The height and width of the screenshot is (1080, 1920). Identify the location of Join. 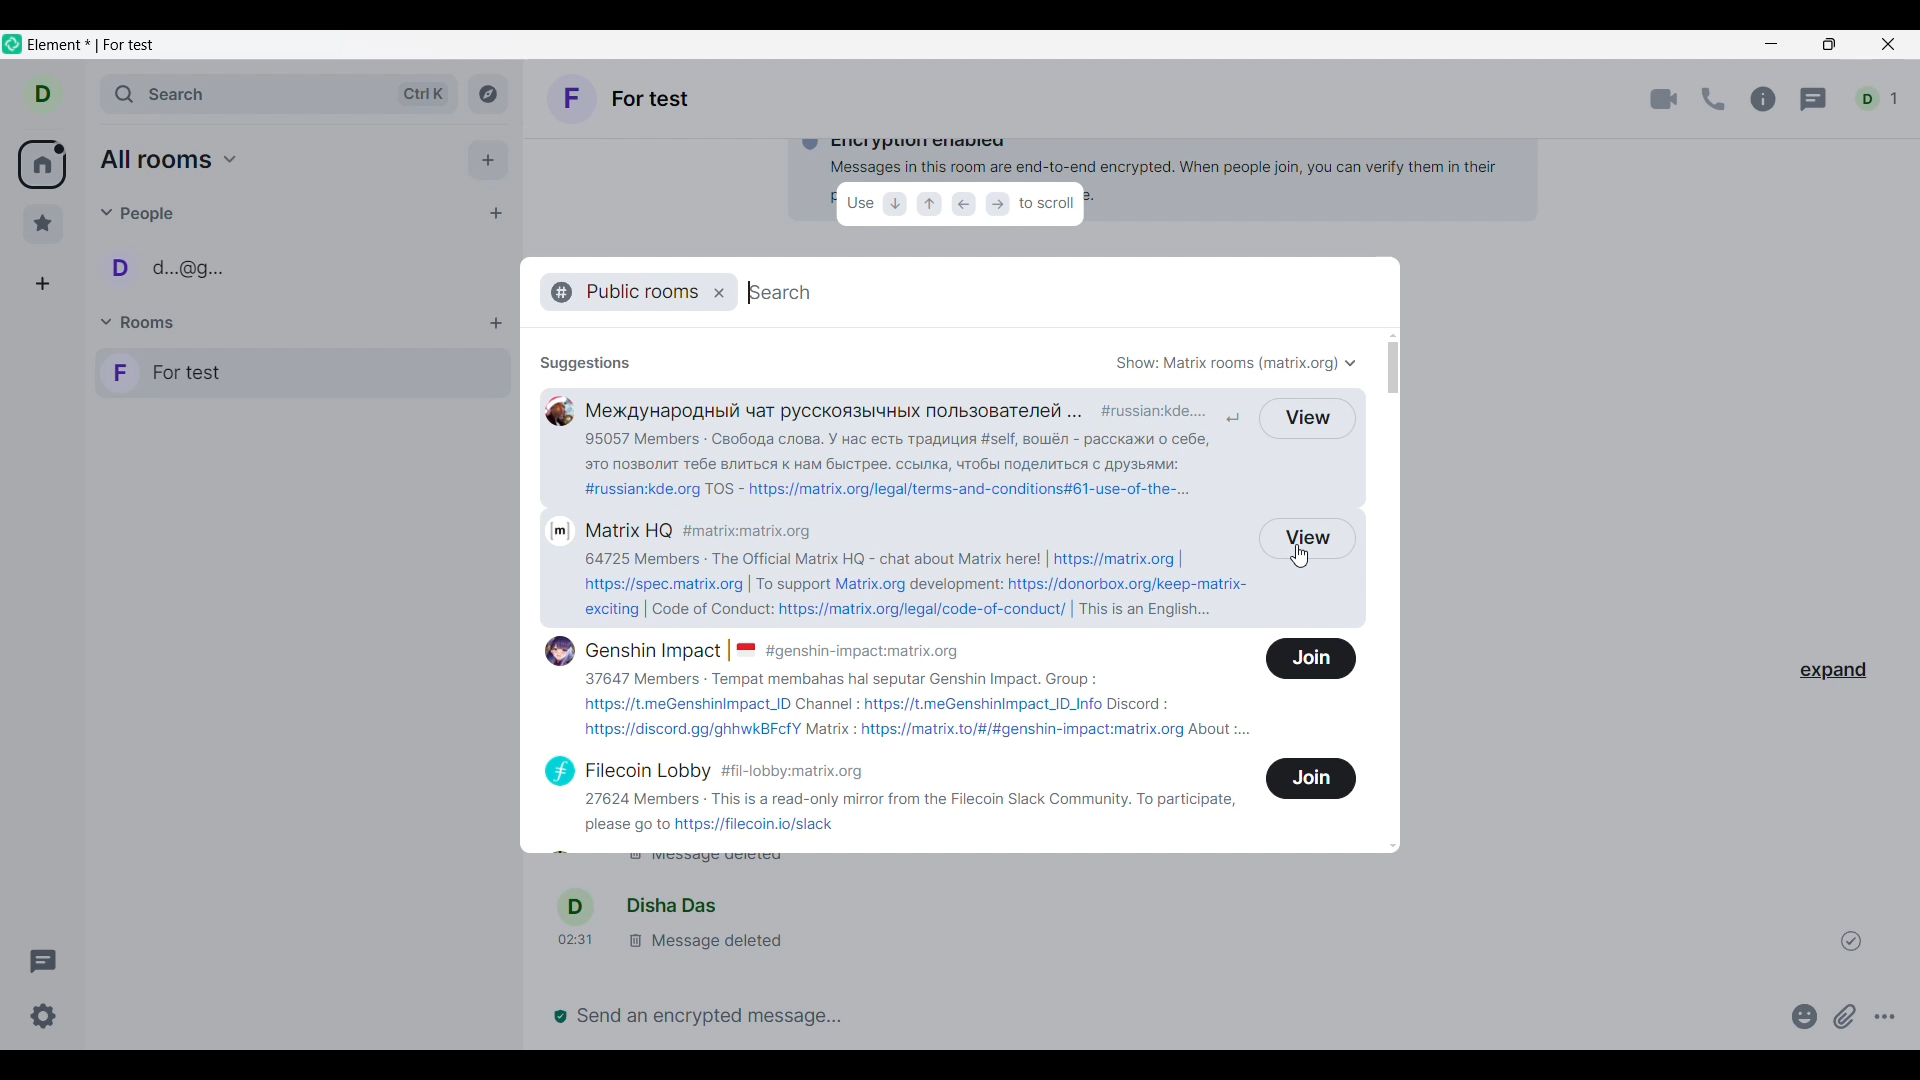
(1312, 661).